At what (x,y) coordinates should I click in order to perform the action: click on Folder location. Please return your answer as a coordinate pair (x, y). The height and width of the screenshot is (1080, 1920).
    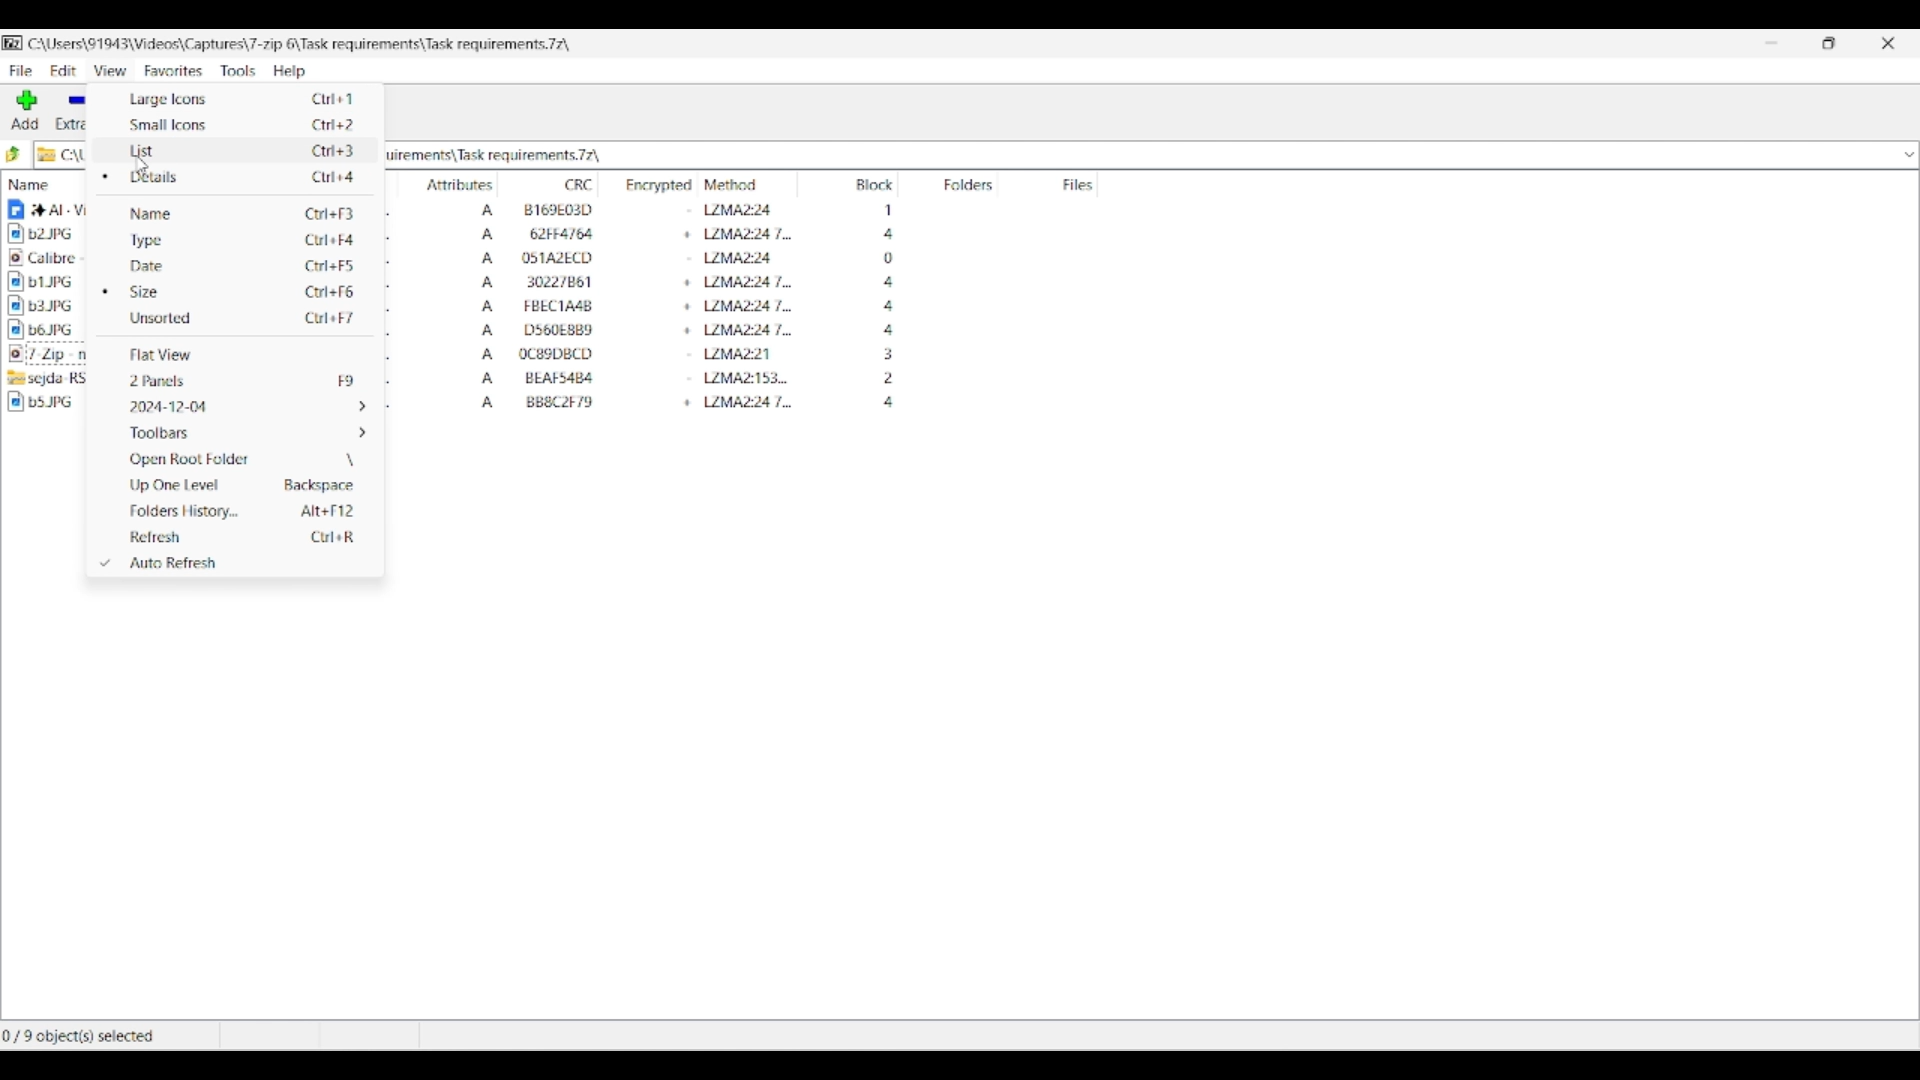
    Looking at the image, I should click on (299, 44).